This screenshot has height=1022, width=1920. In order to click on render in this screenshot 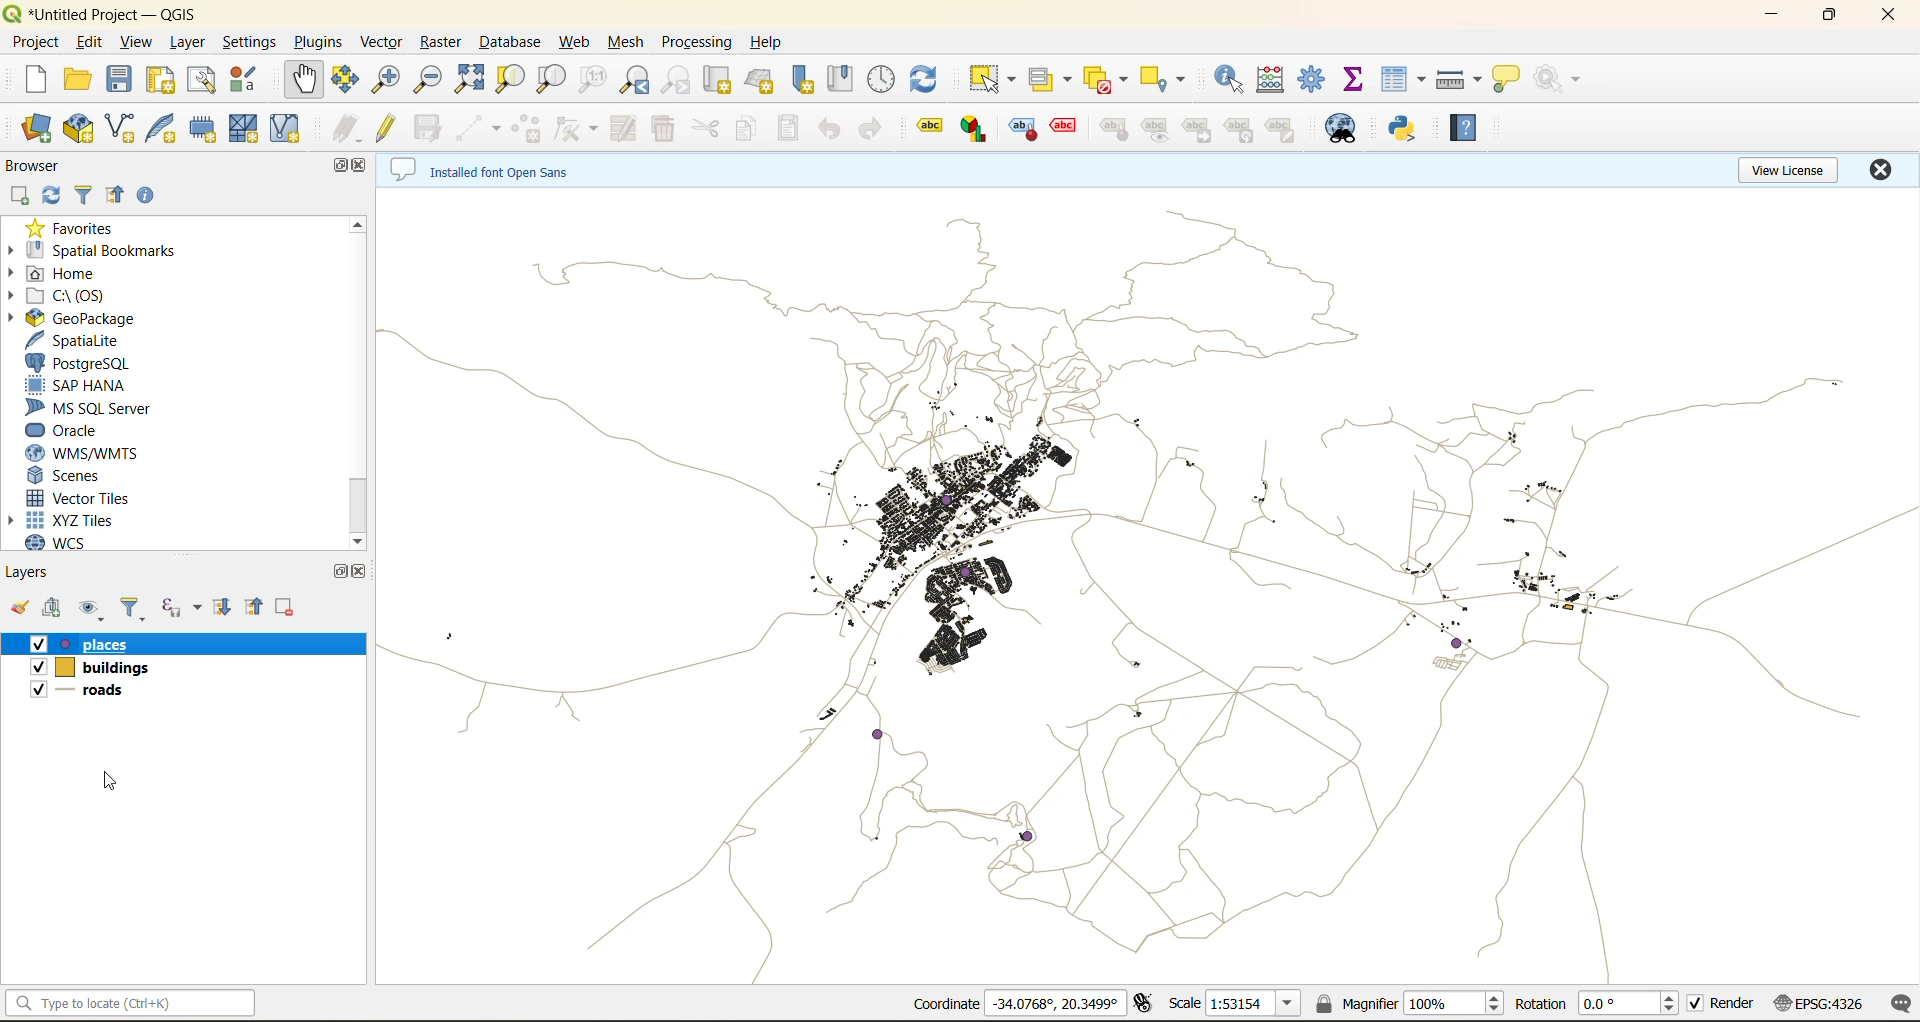, I will do `click(1734, 1003)`.